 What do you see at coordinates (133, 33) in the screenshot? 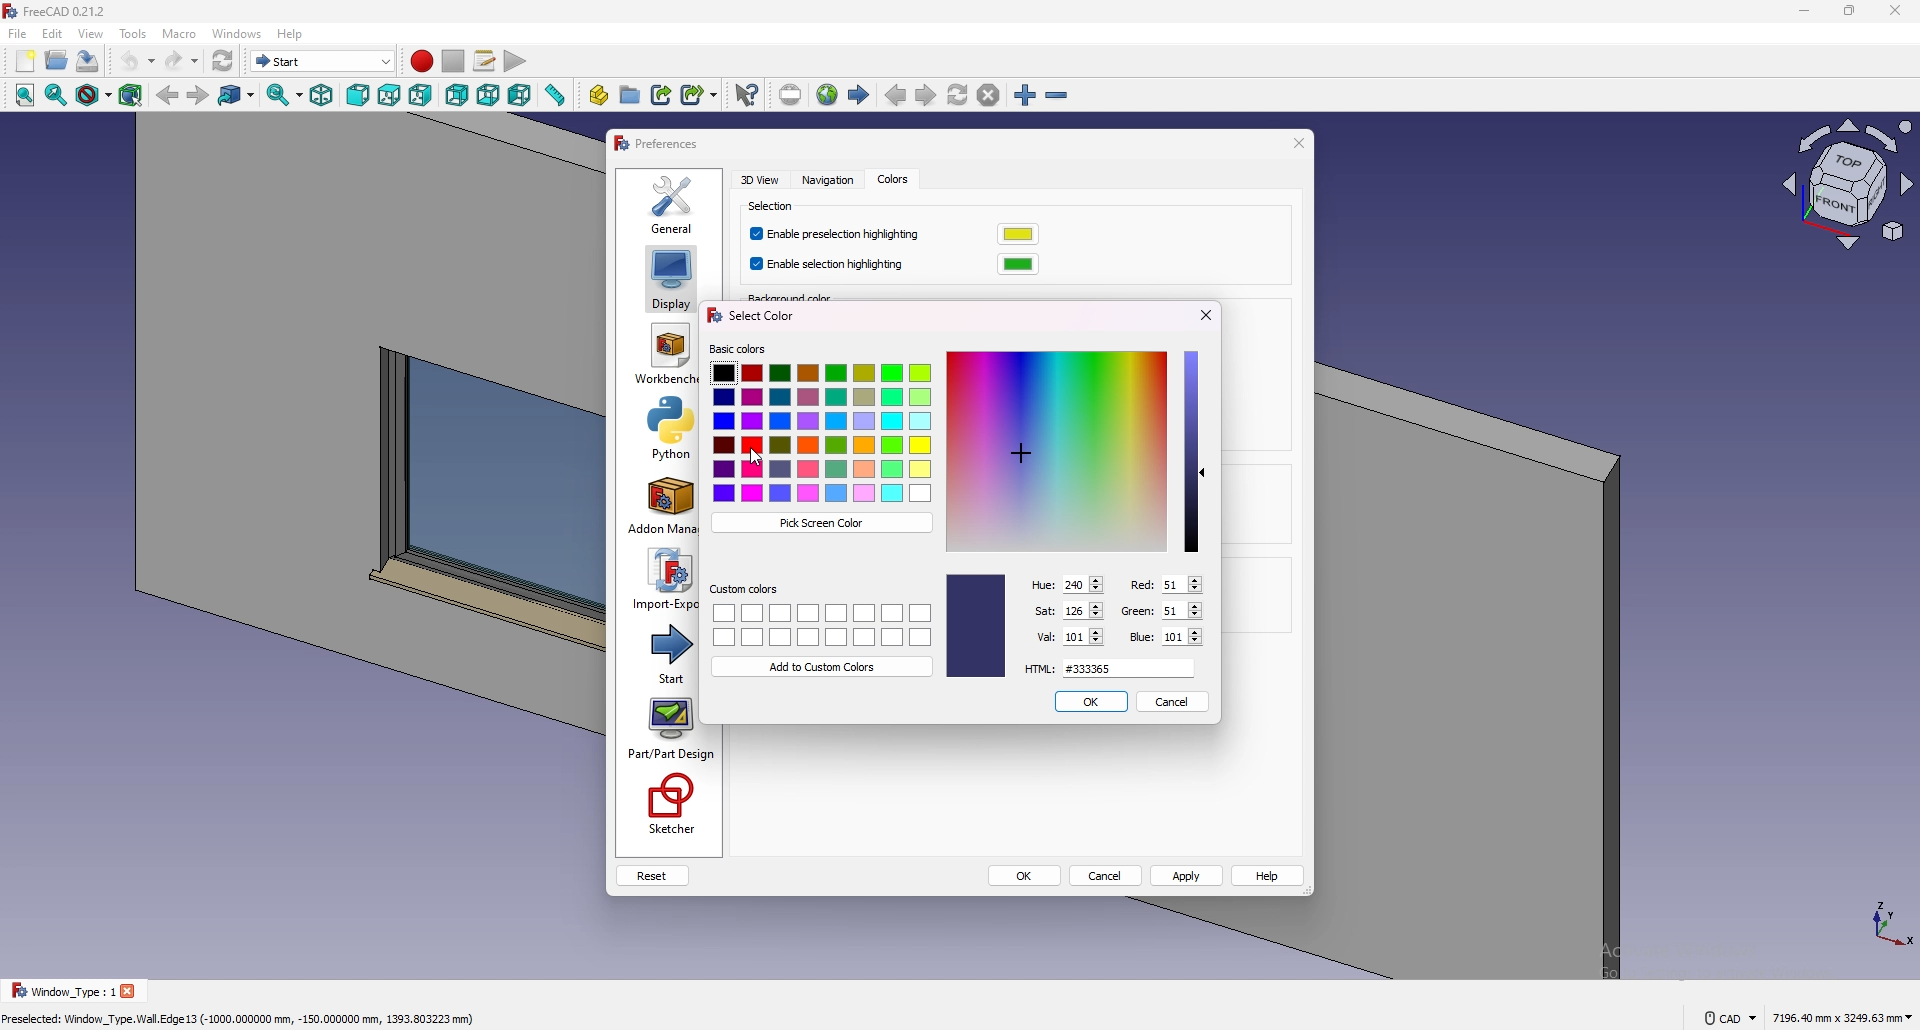
I see `tools` at bounding box center [133, 33].